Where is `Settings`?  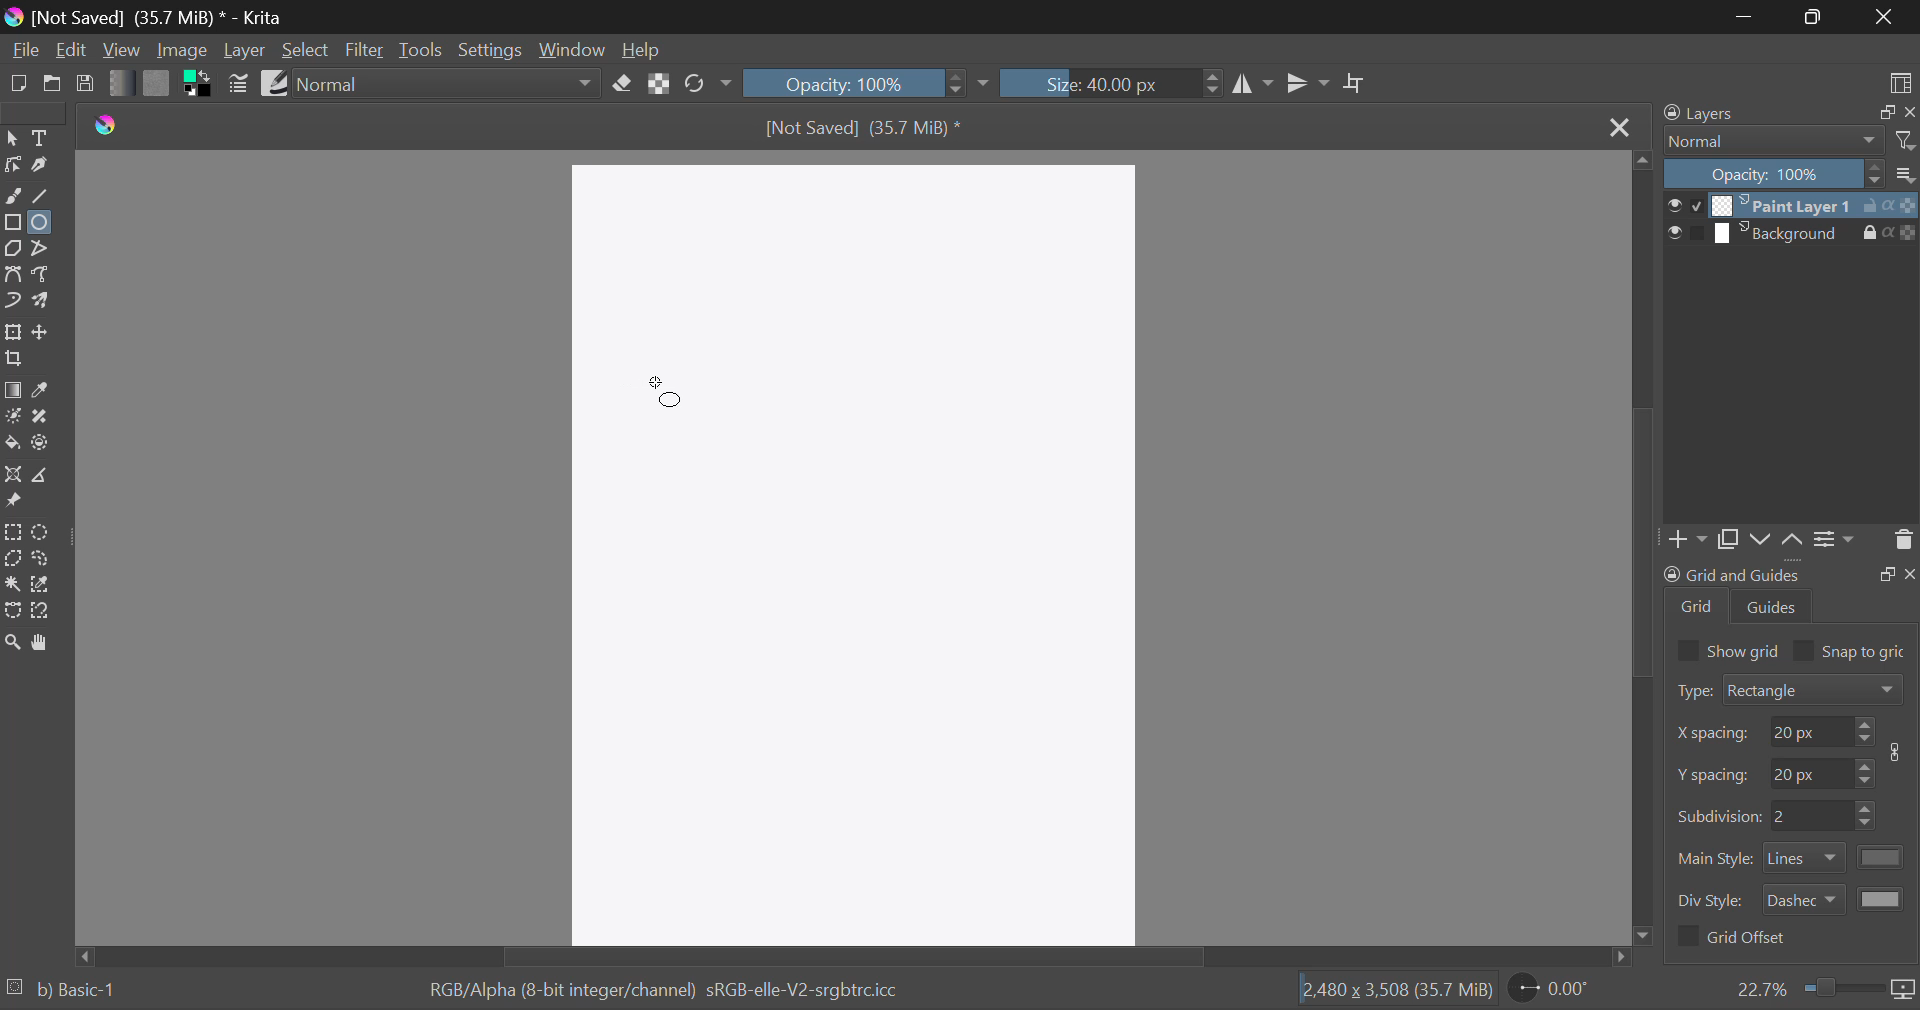 Settings is located at coordinates (488, 50).